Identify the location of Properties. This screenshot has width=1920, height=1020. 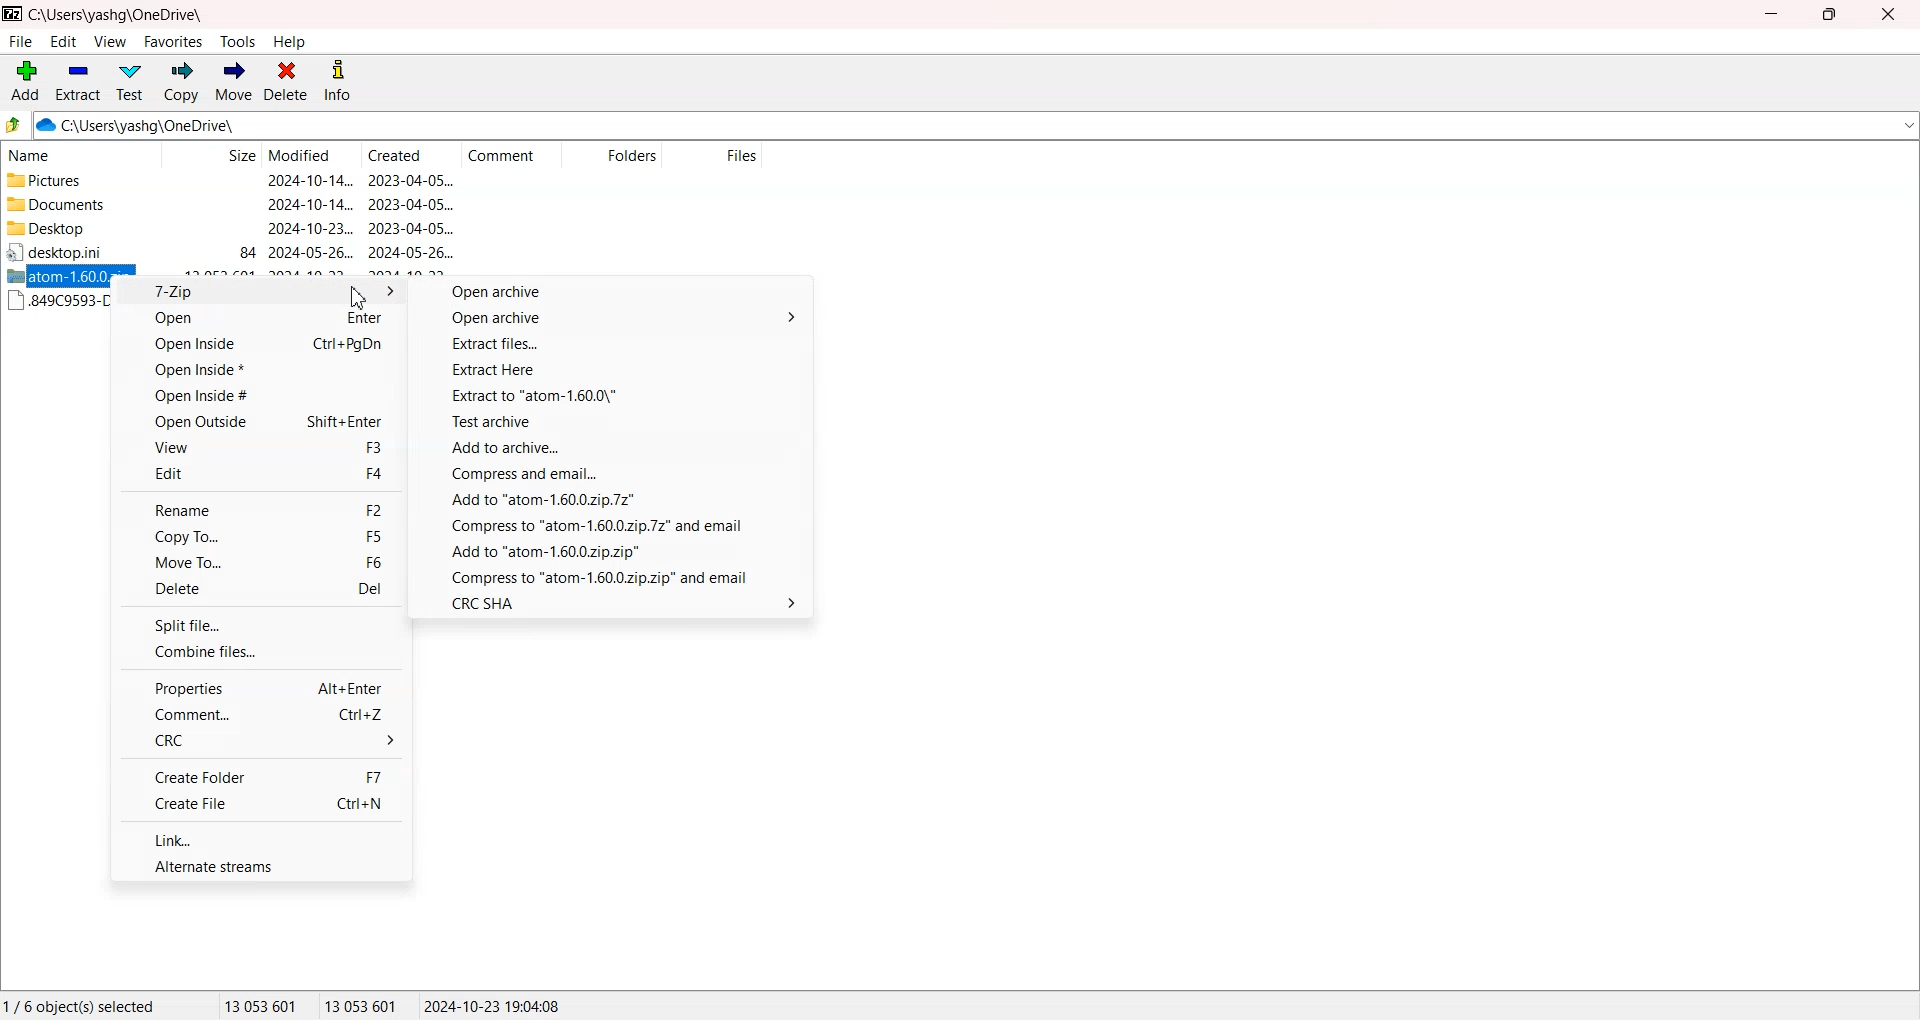
(260, 687).